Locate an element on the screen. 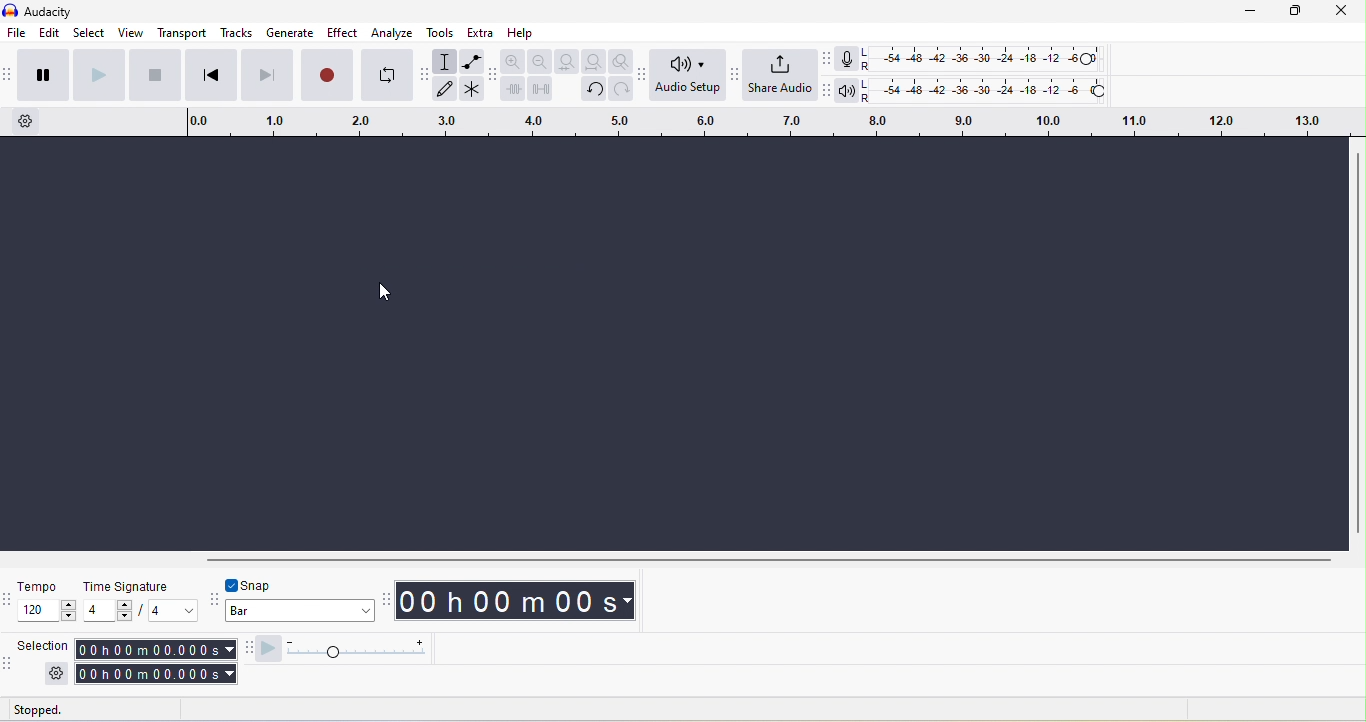 Image resolution: width=1366 pixels, height=722 pixels. recording meter toolbar is located at coordinates (826, 59).